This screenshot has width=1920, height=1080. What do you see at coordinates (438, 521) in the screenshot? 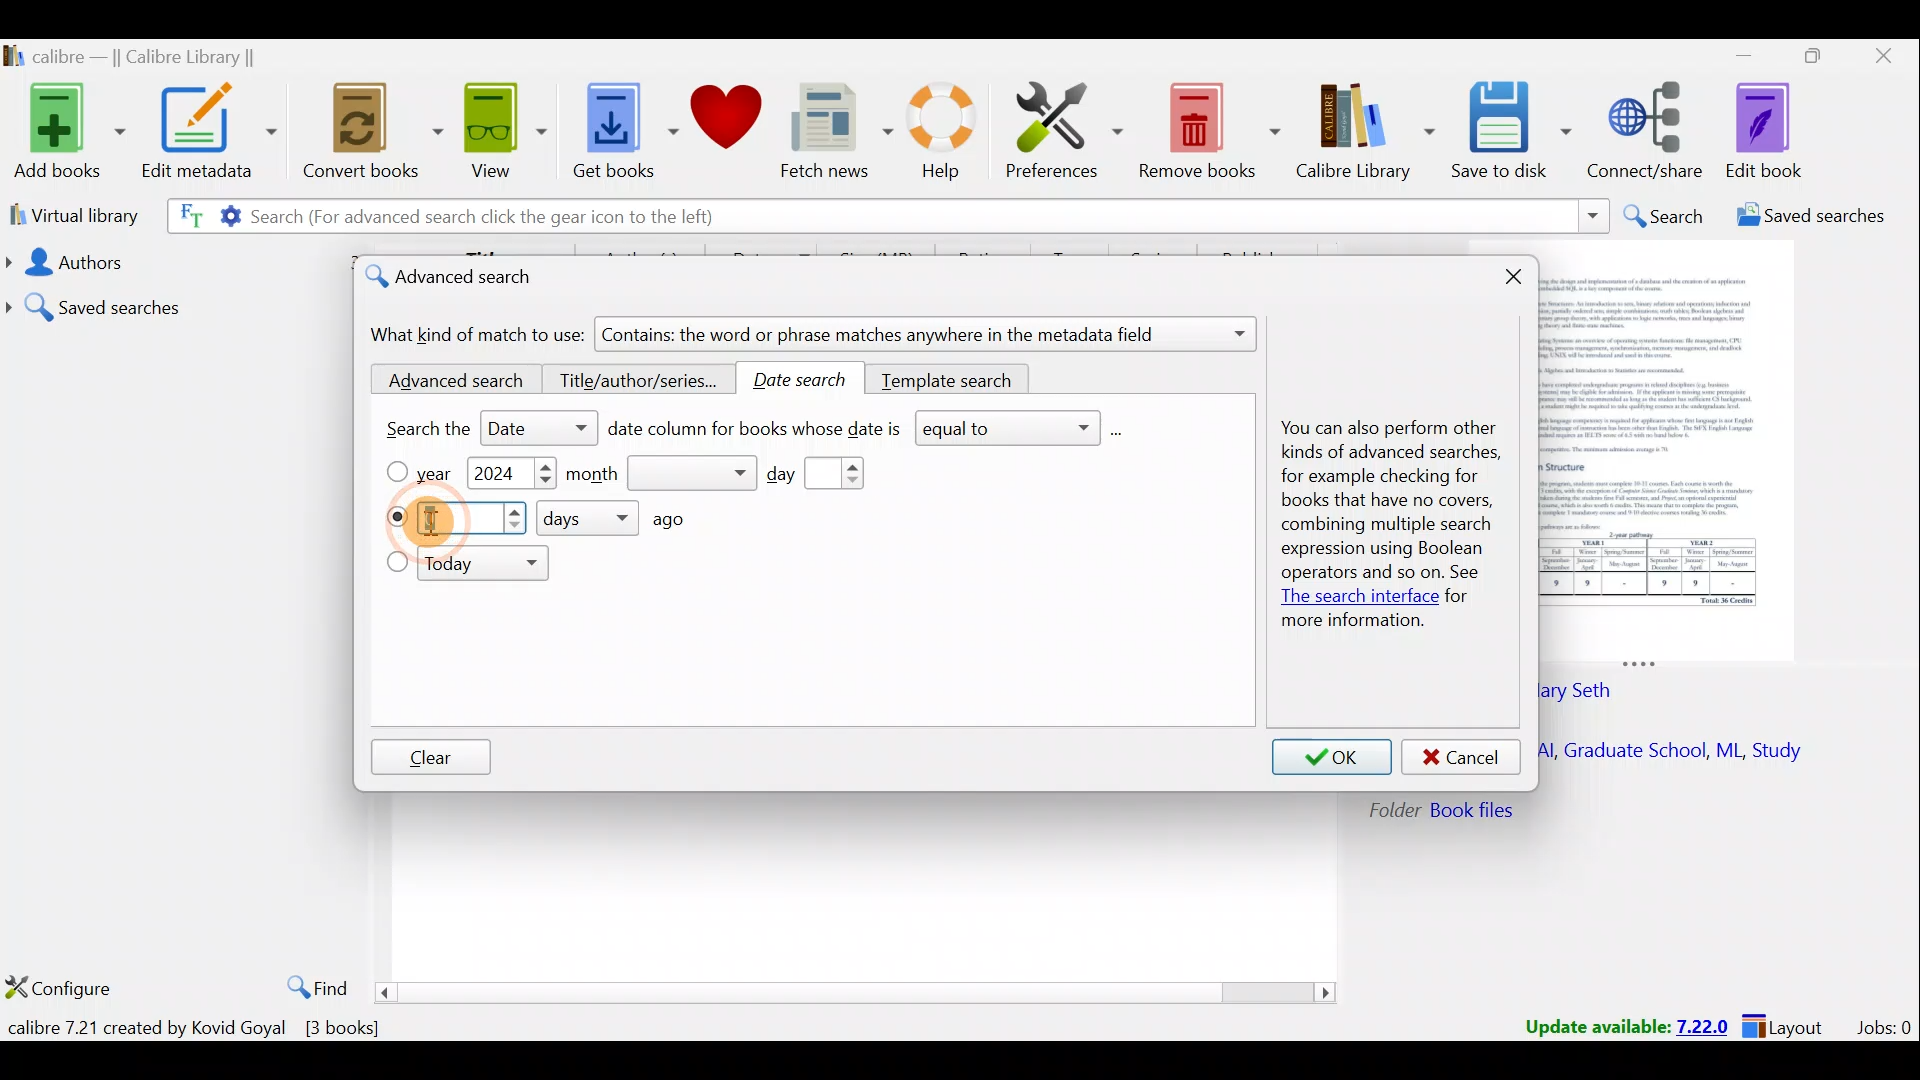
I see `Cursor` at bounding box center [438, 521].